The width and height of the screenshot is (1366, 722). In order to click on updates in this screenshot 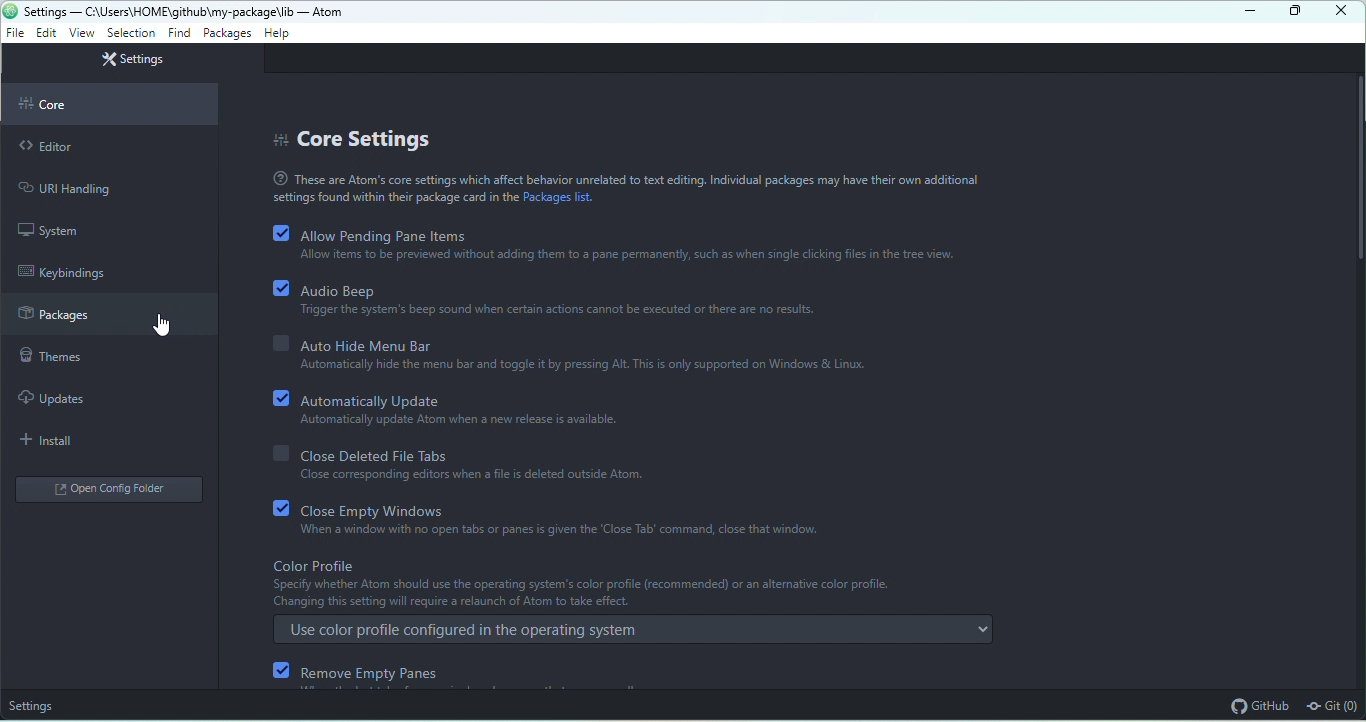, I will do `click(63, 396)`.